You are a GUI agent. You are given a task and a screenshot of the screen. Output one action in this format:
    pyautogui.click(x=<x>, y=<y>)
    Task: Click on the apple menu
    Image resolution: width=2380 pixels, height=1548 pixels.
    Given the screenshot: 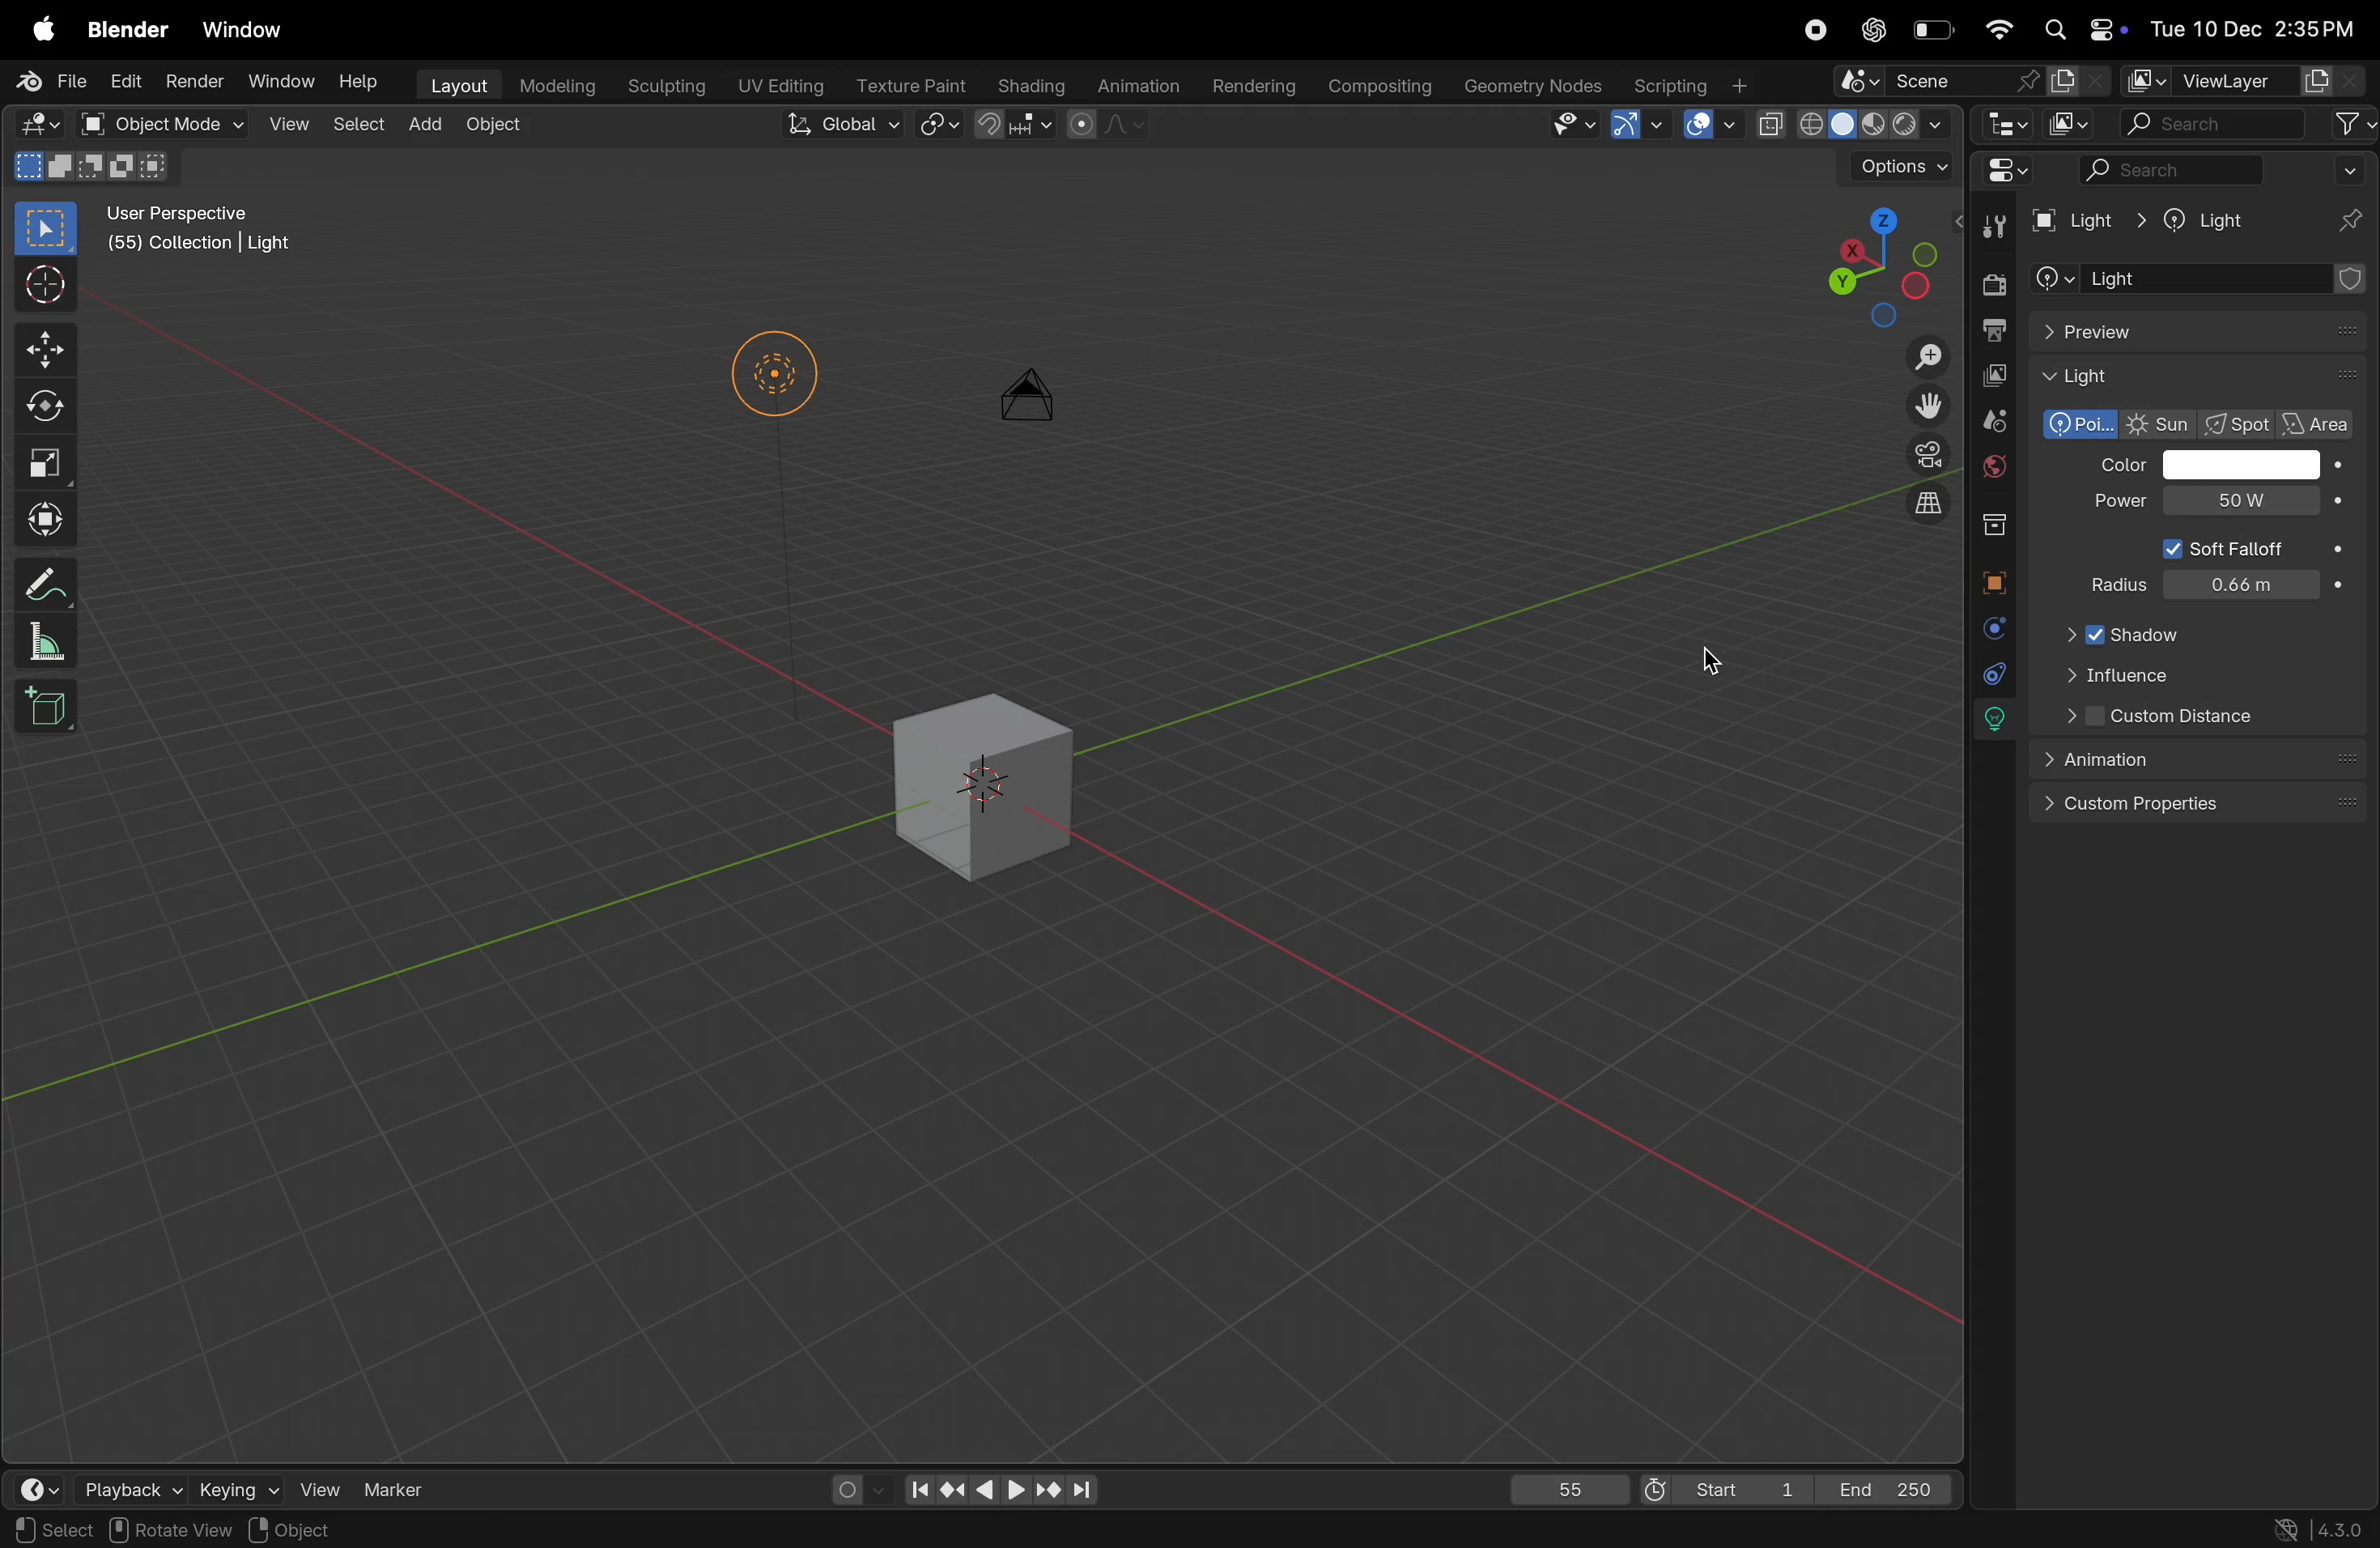 What is the action you would take?
    pyautogui.click(x=36, y=27)
    